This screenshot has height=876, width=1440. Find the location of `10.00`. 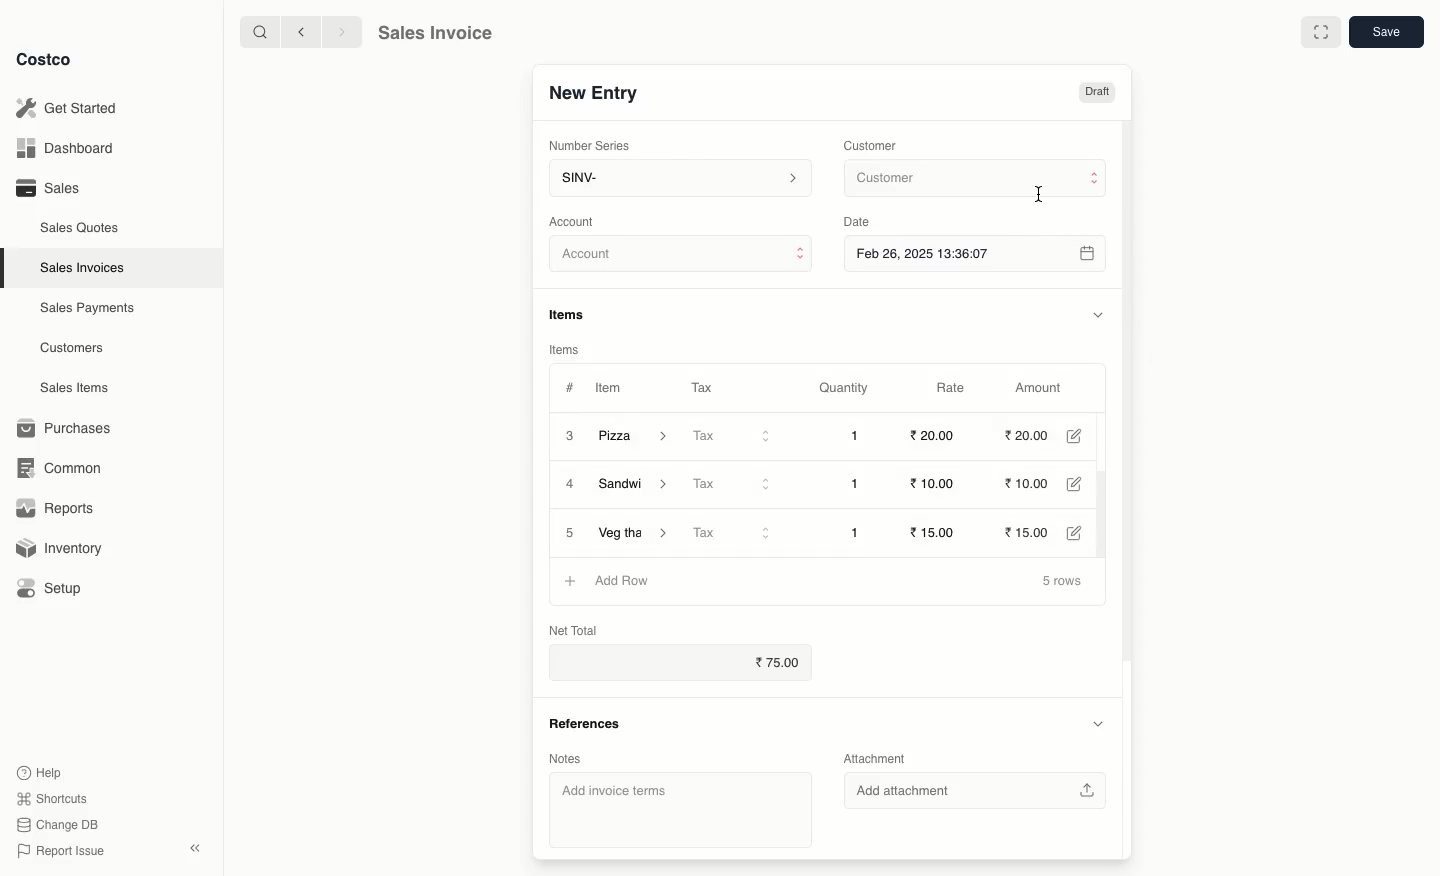

10.00 is located at coordinates (1036, 485).